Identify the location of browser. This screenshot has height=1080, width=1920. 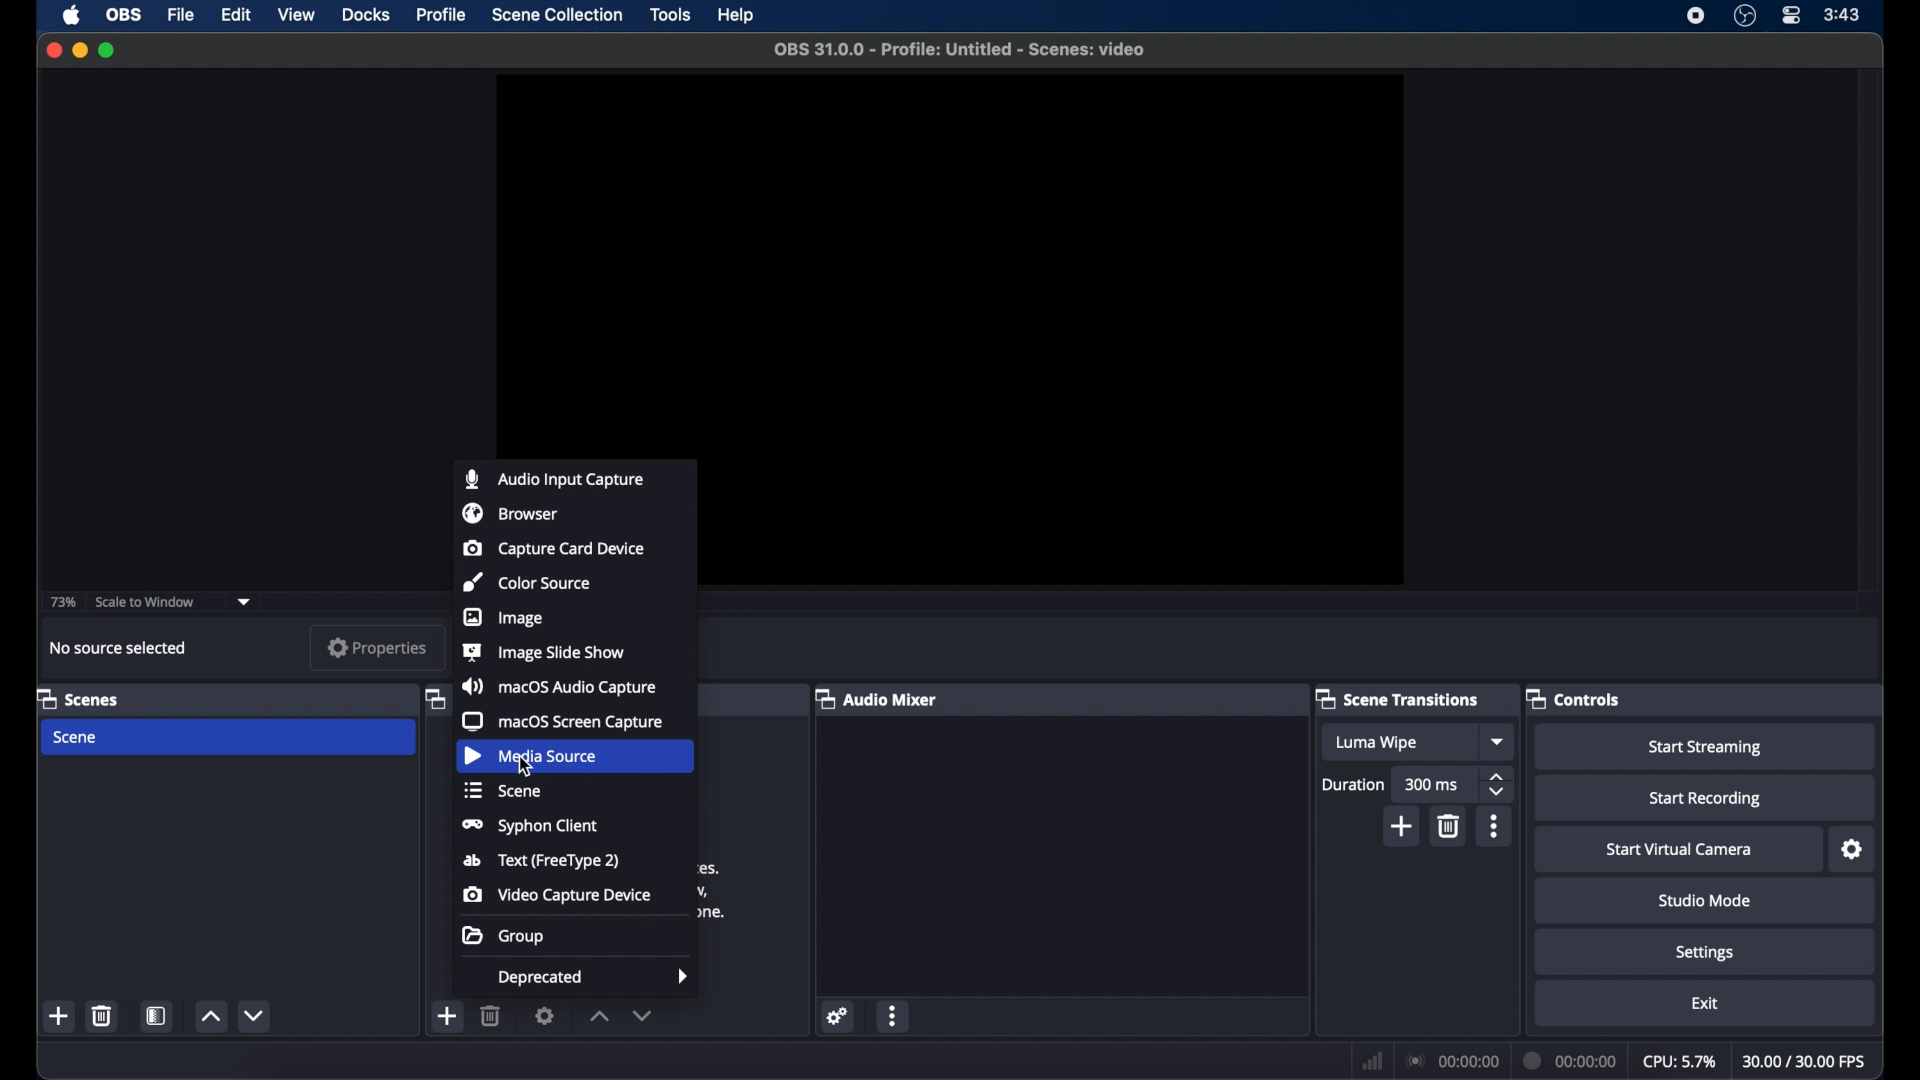
(514, 512).